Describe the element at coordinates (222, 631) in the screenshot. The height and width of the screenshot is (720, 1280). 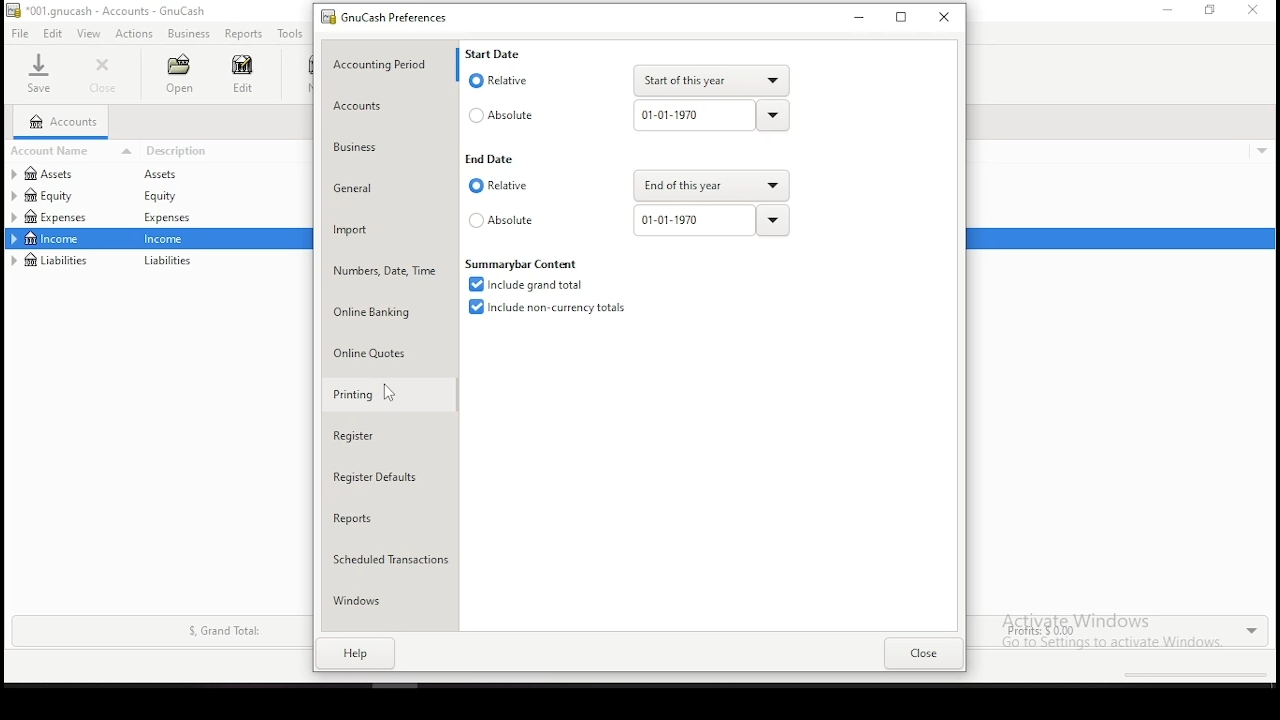
I see `S, Grand Total` at that location.